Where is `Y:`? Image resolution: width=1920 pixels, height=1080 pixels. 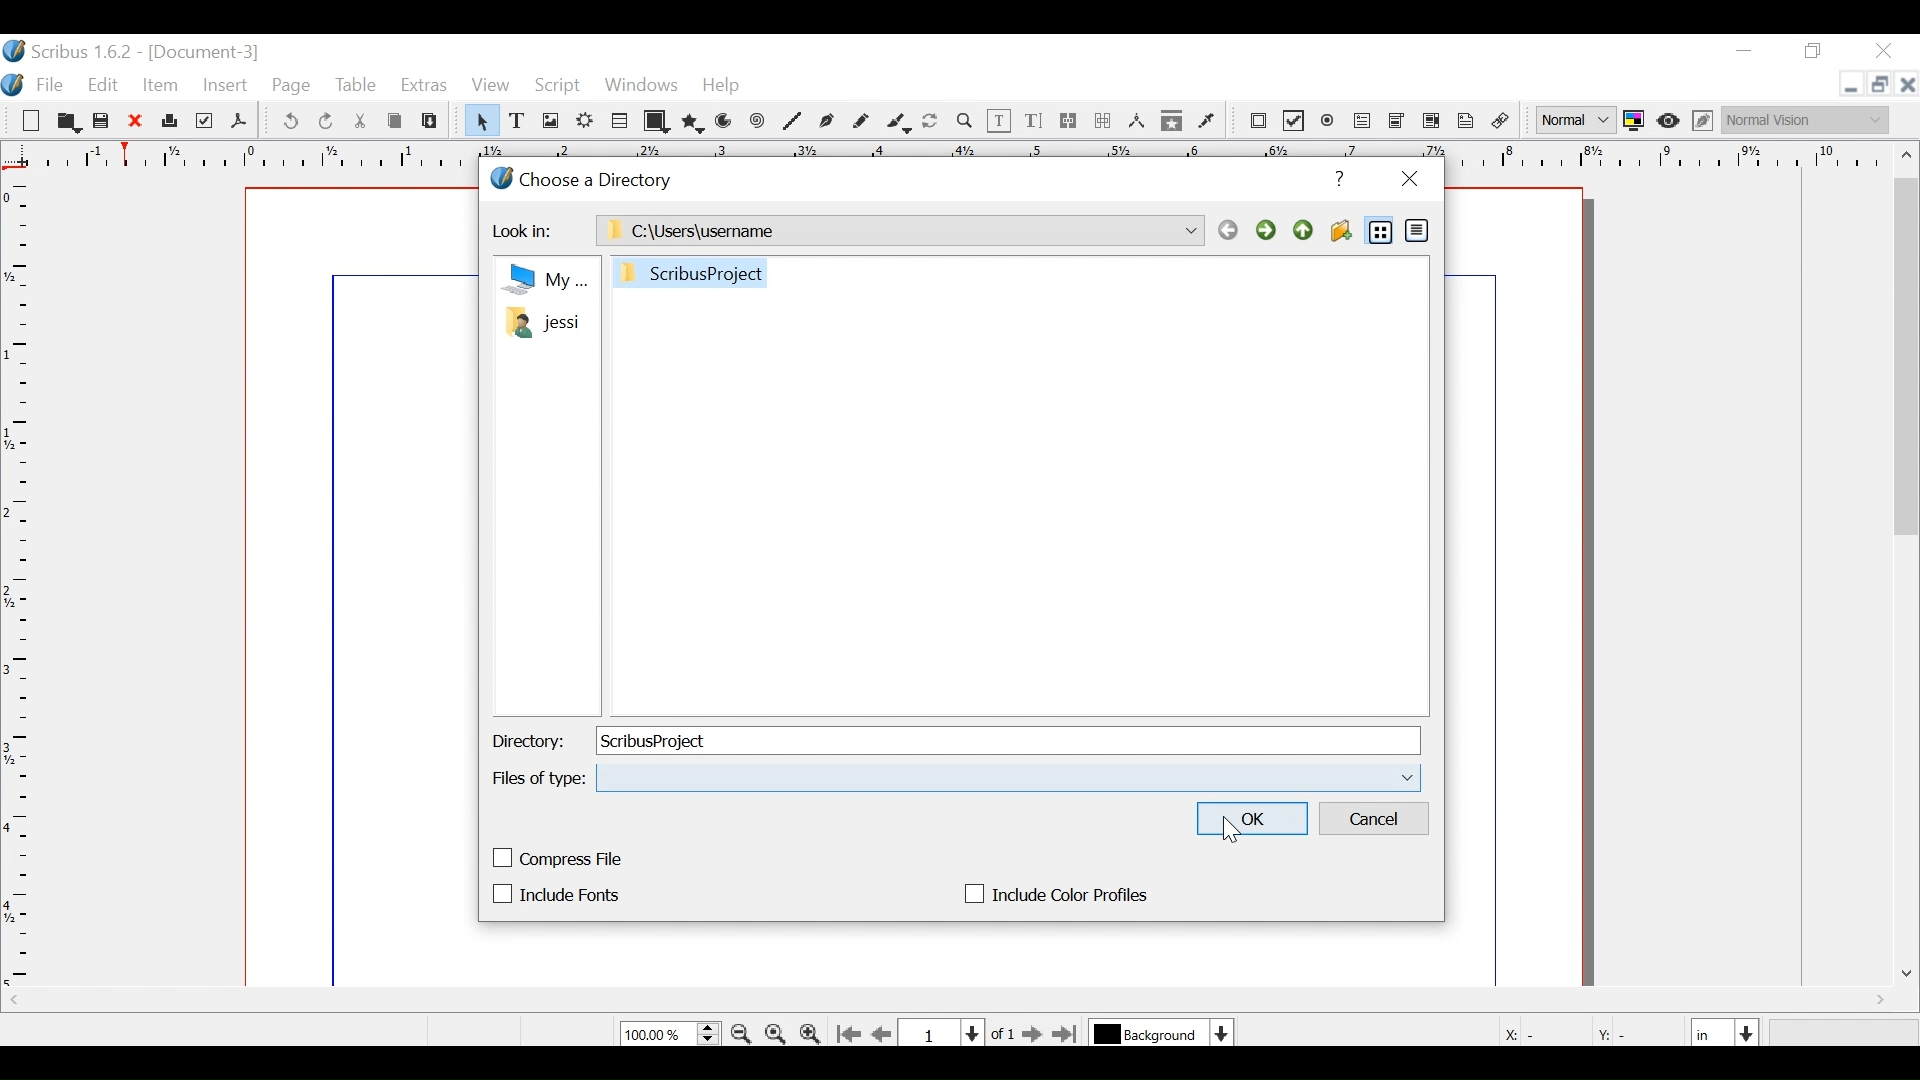 Y: is located at coordinates (1609, 1031).